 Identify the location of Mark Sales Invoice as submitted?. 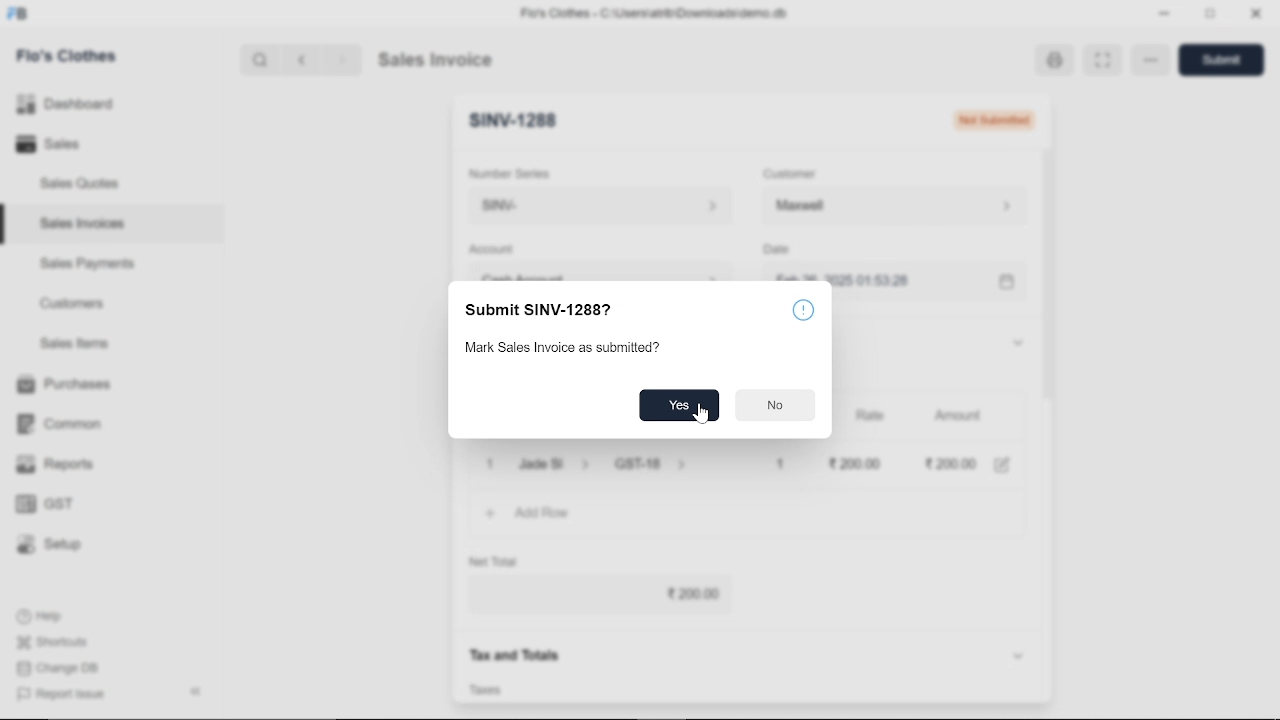
(560, 349).